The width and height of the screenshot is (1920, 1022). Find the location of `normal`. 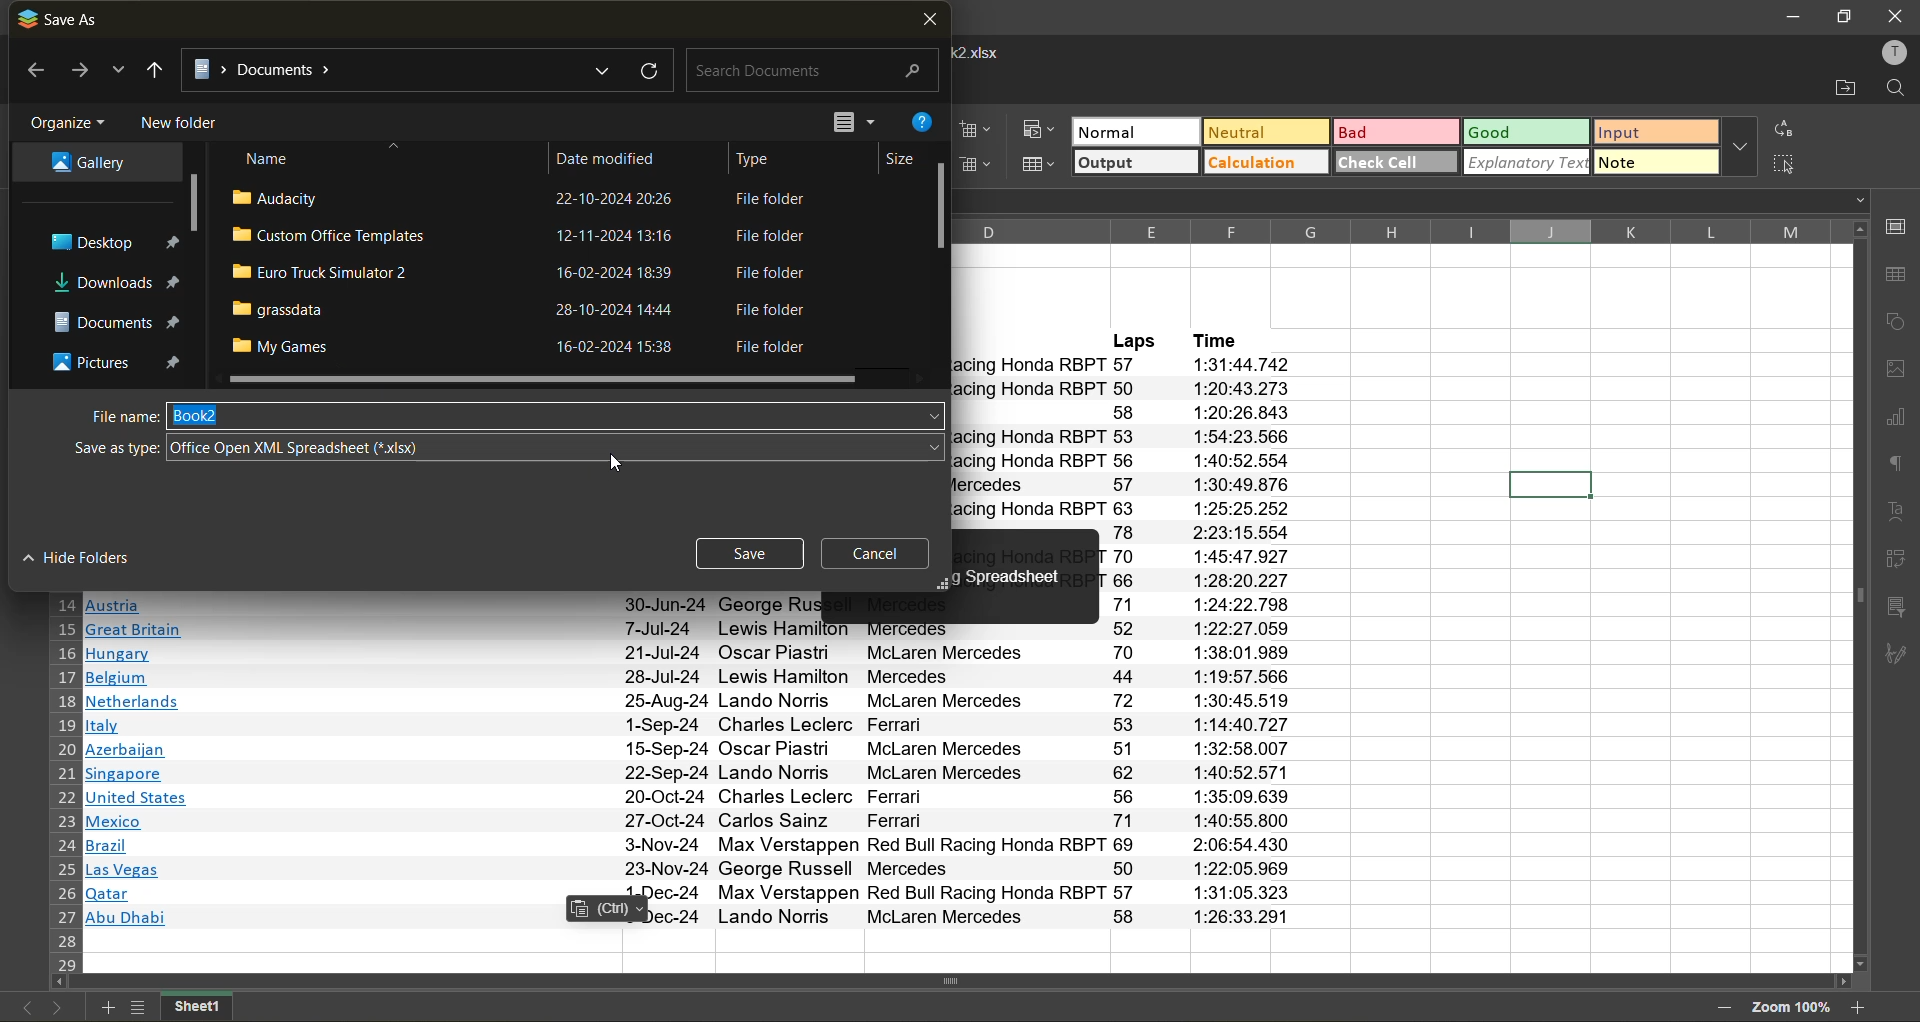

normal is located at coordinates (1135, 130).